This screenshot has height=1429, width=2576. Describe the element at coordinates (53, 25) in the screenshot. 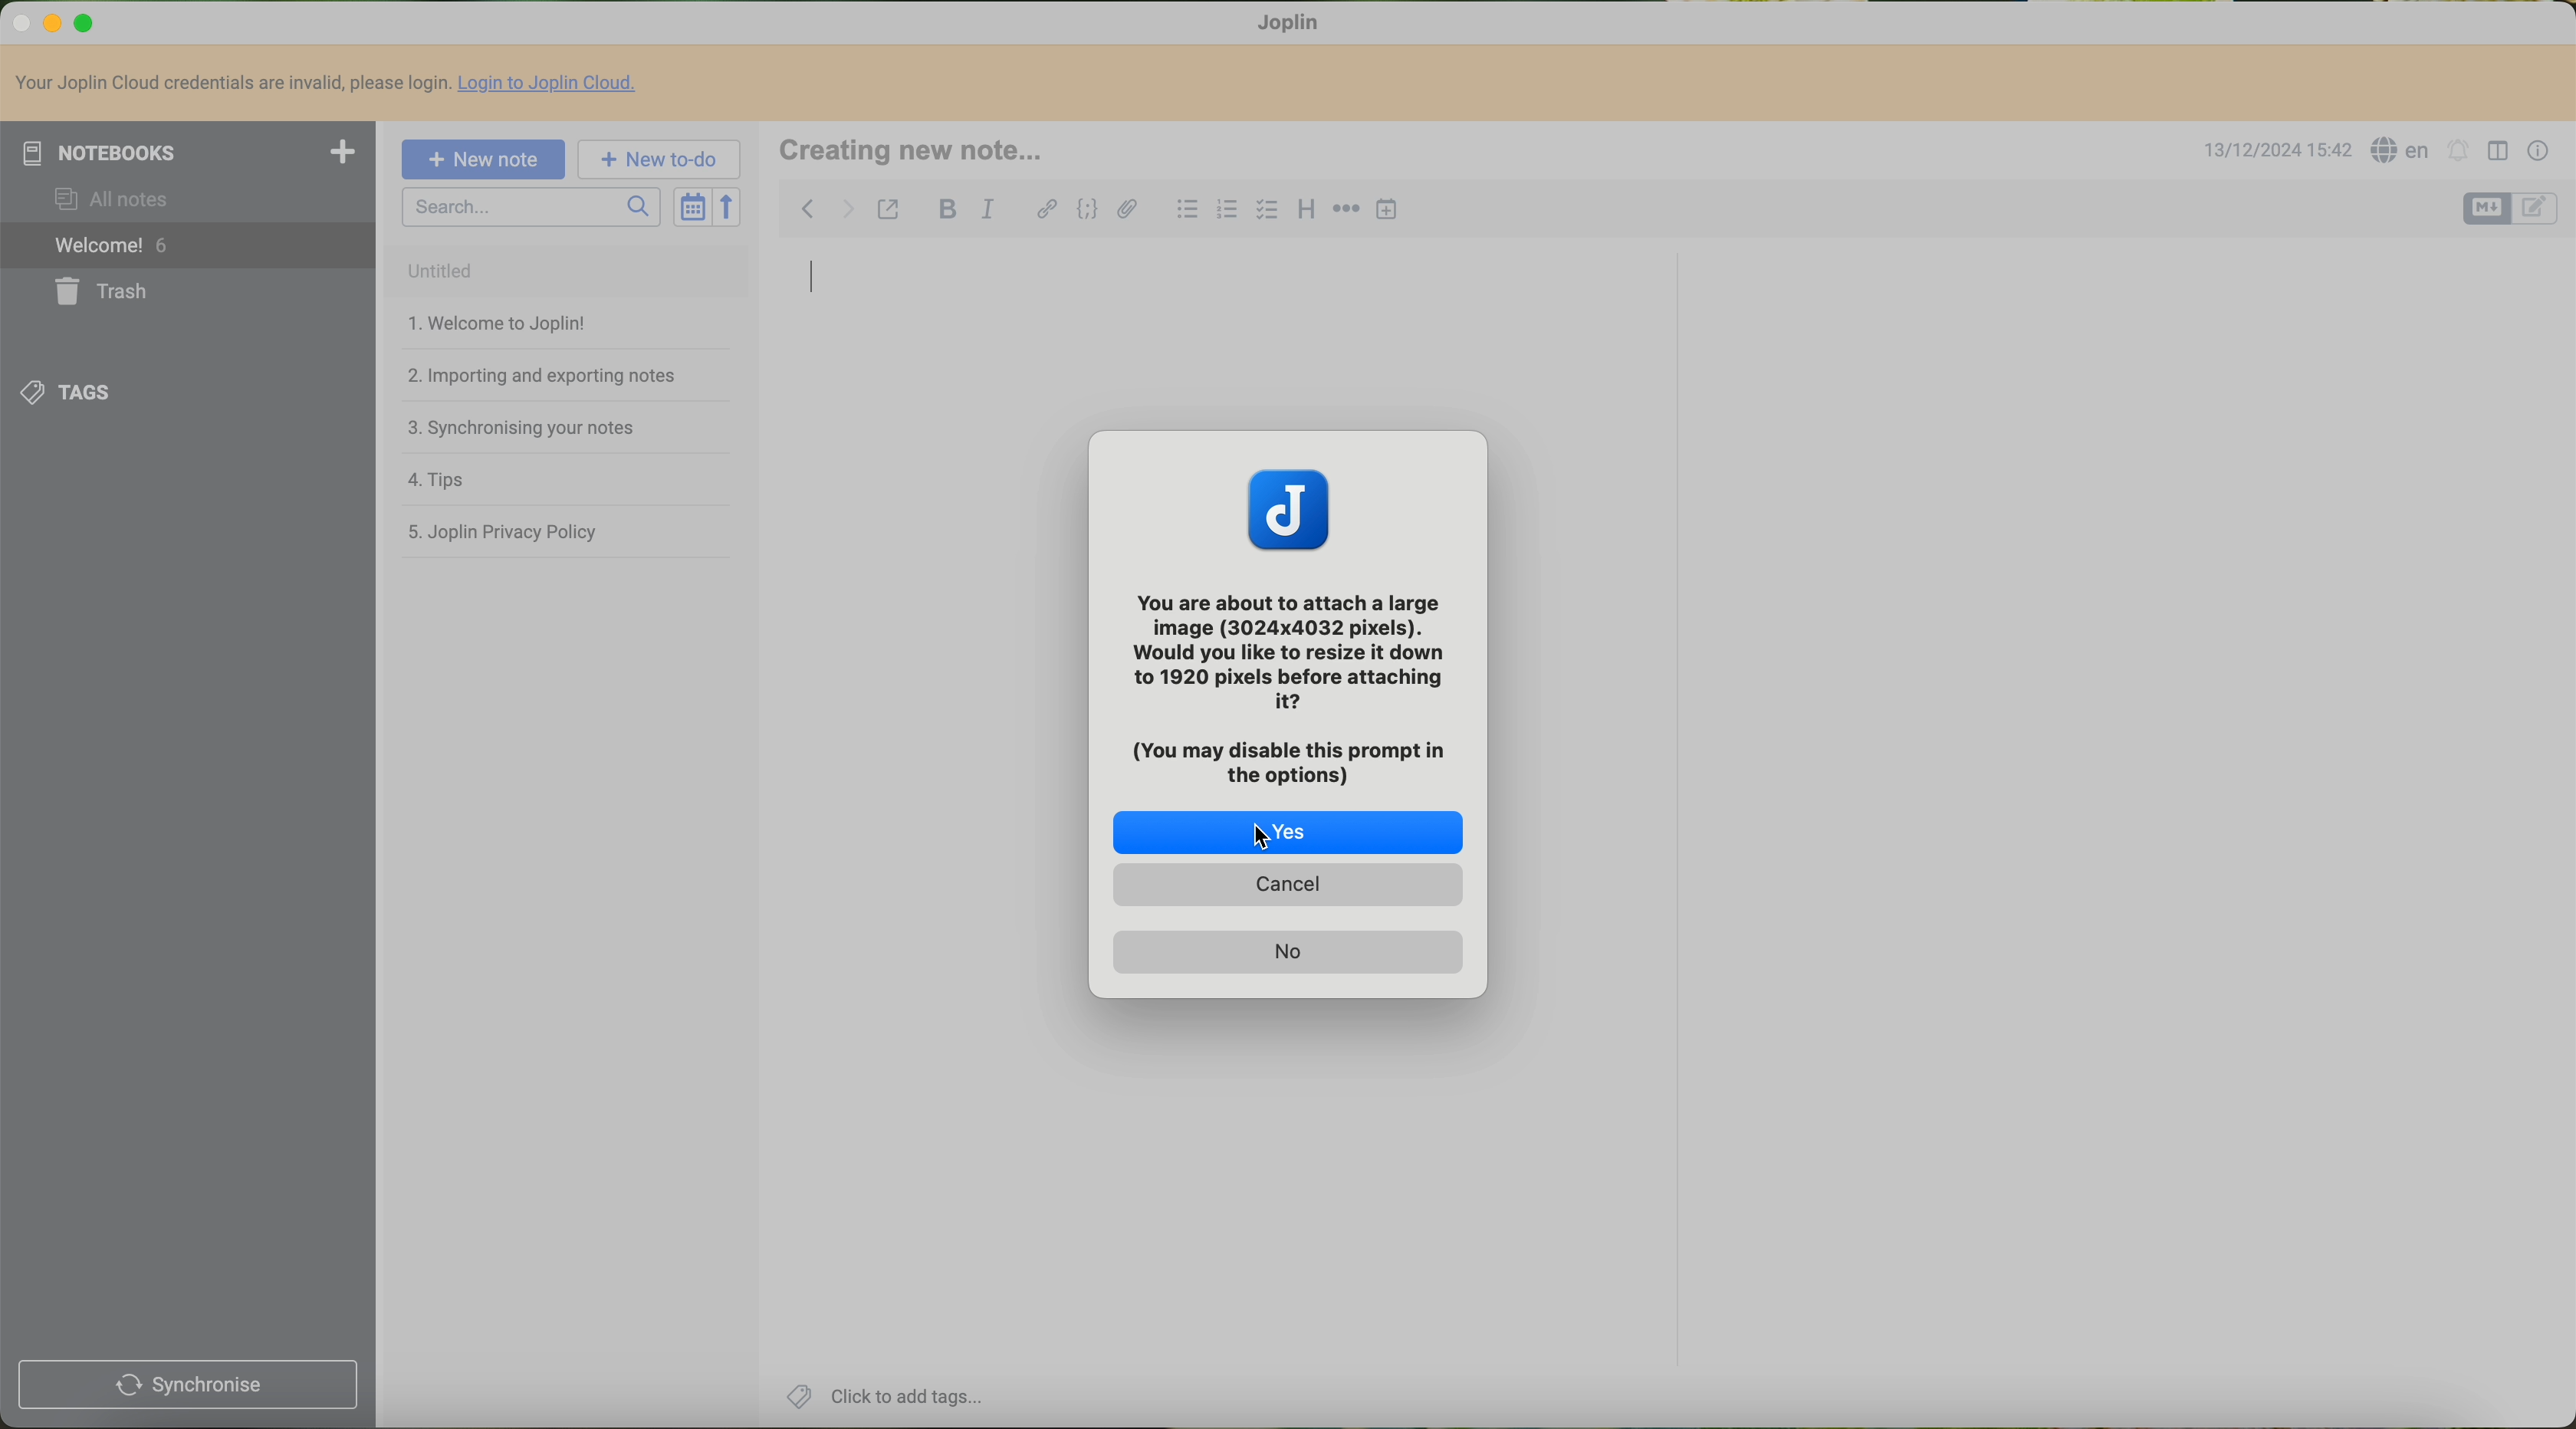

I see `minimize Calibre` at that location.